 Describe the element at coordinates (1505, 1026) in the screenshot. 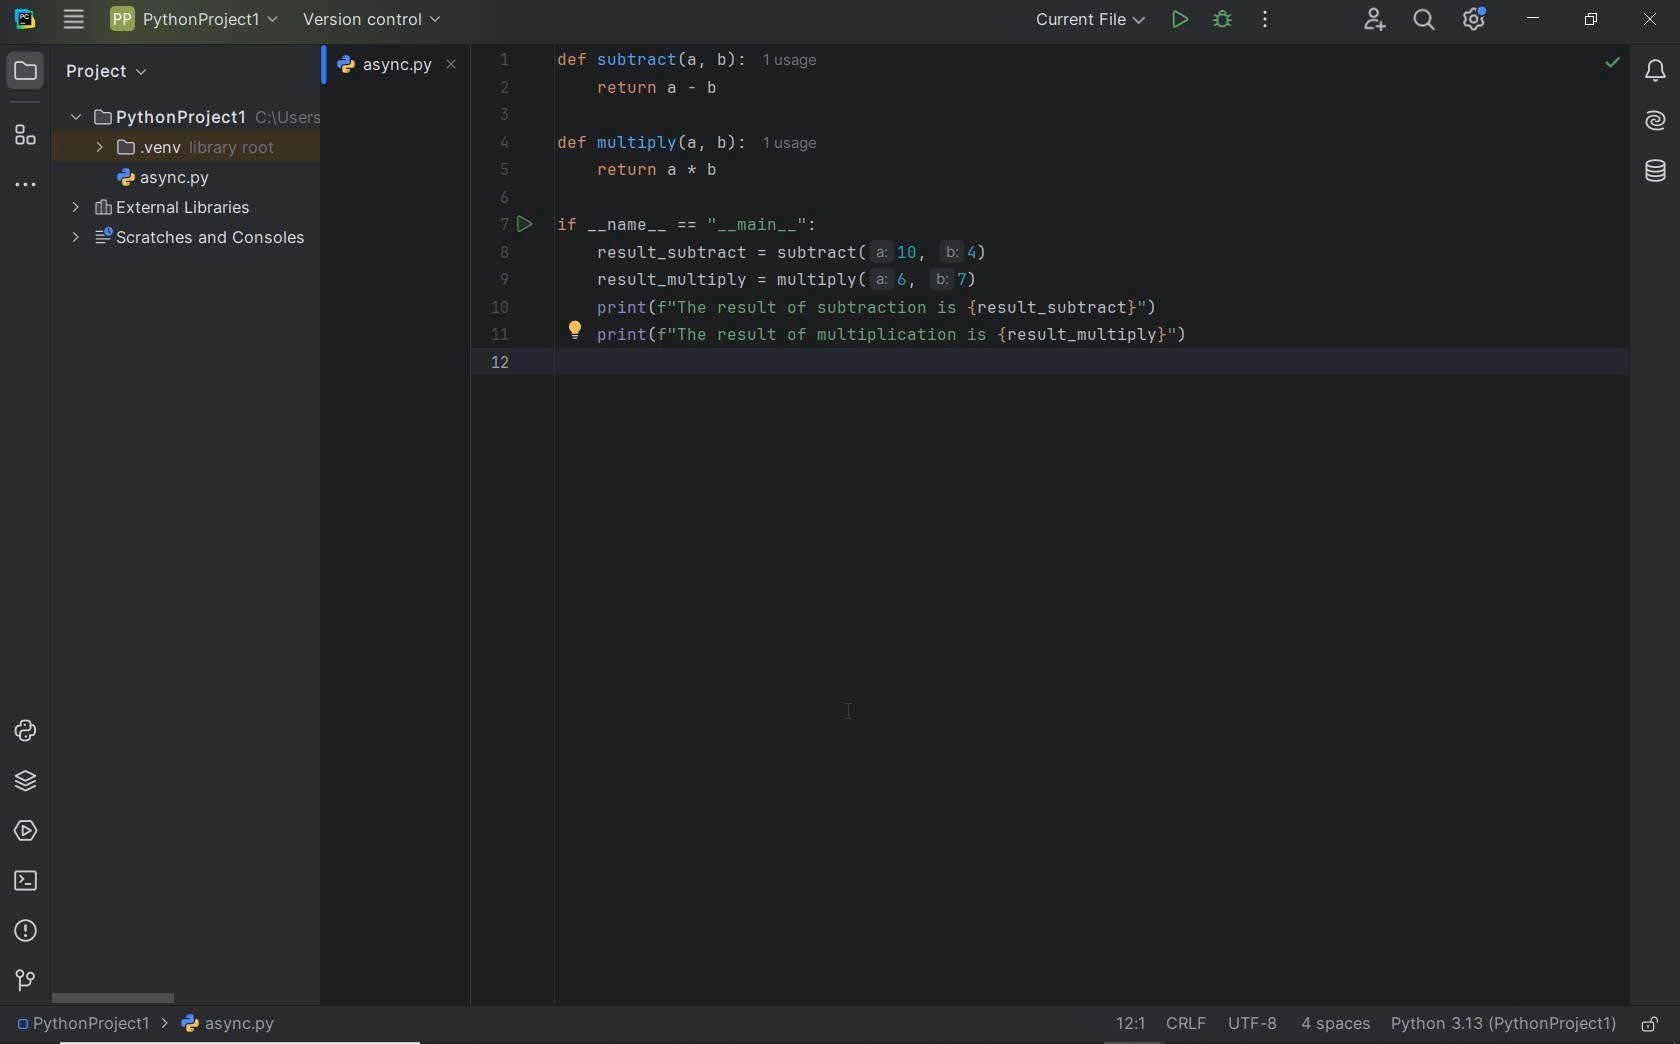

I see `current interpreter` at that location.